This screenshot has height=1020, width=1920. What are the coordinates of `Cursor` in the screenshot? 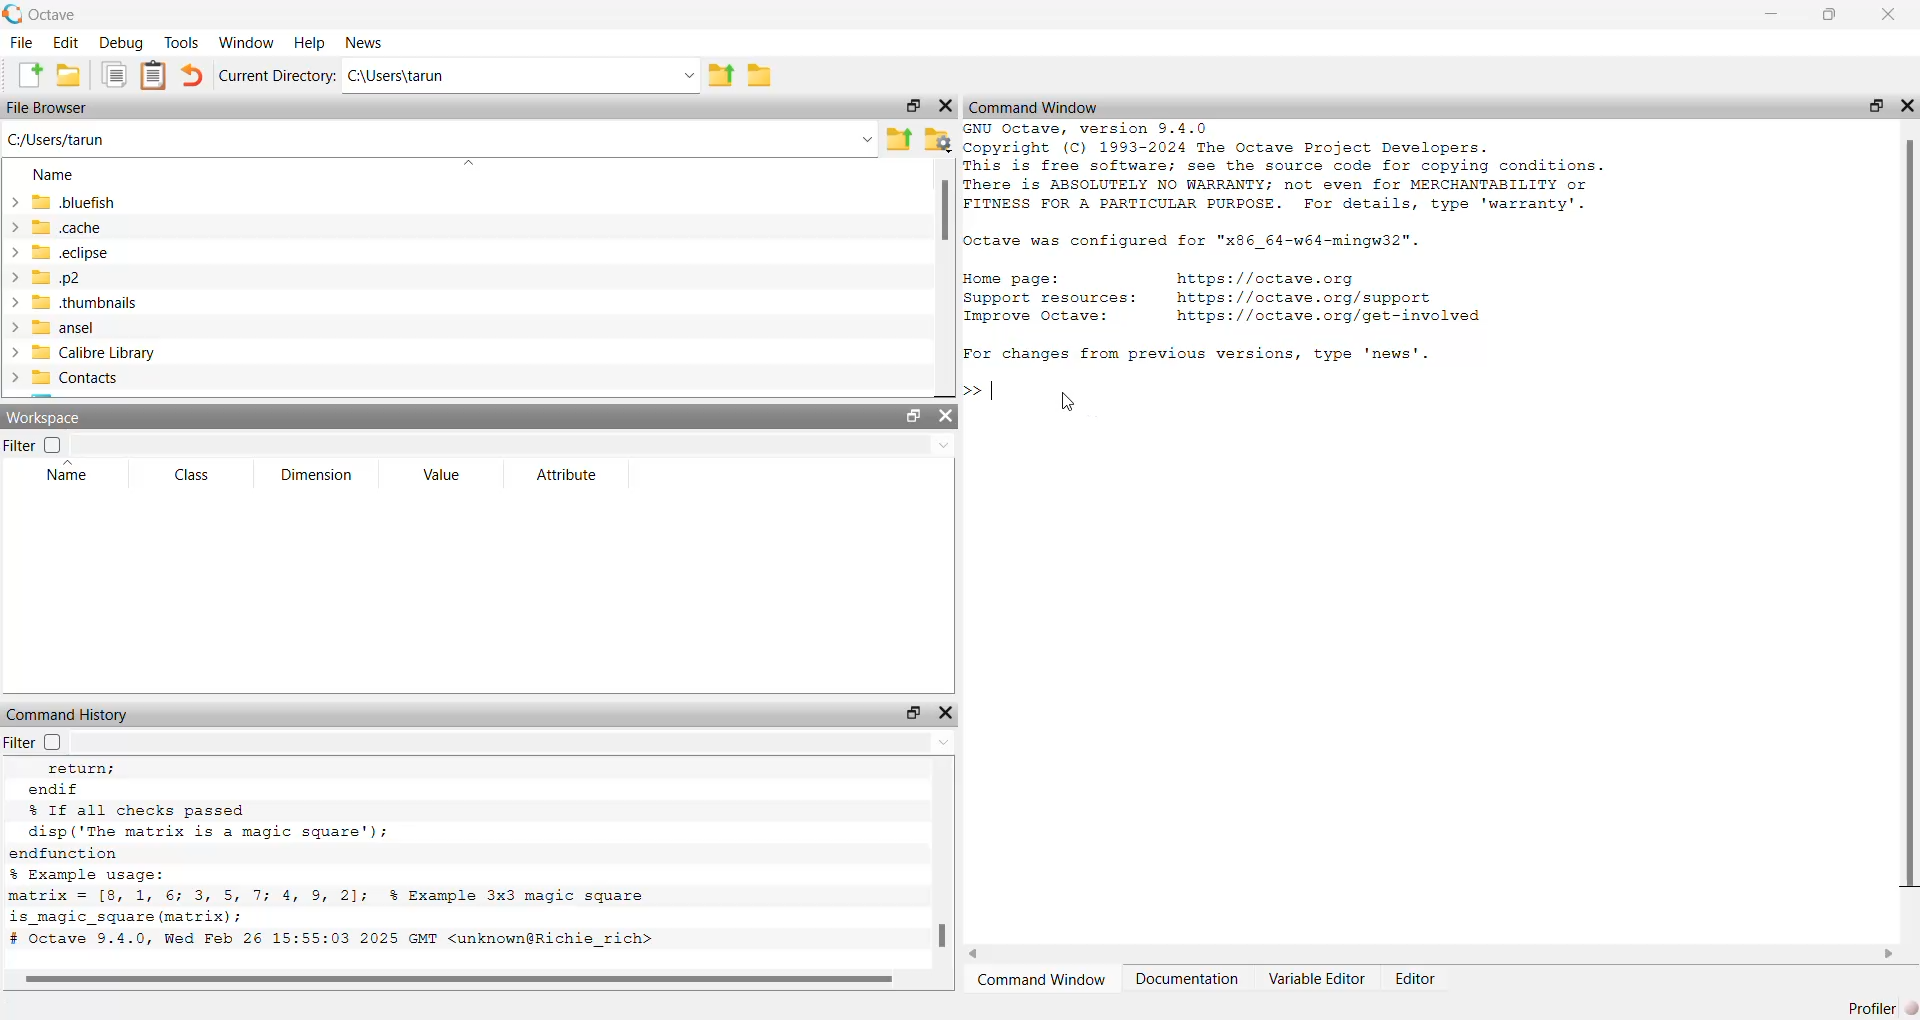 It's located at (1068, 401).